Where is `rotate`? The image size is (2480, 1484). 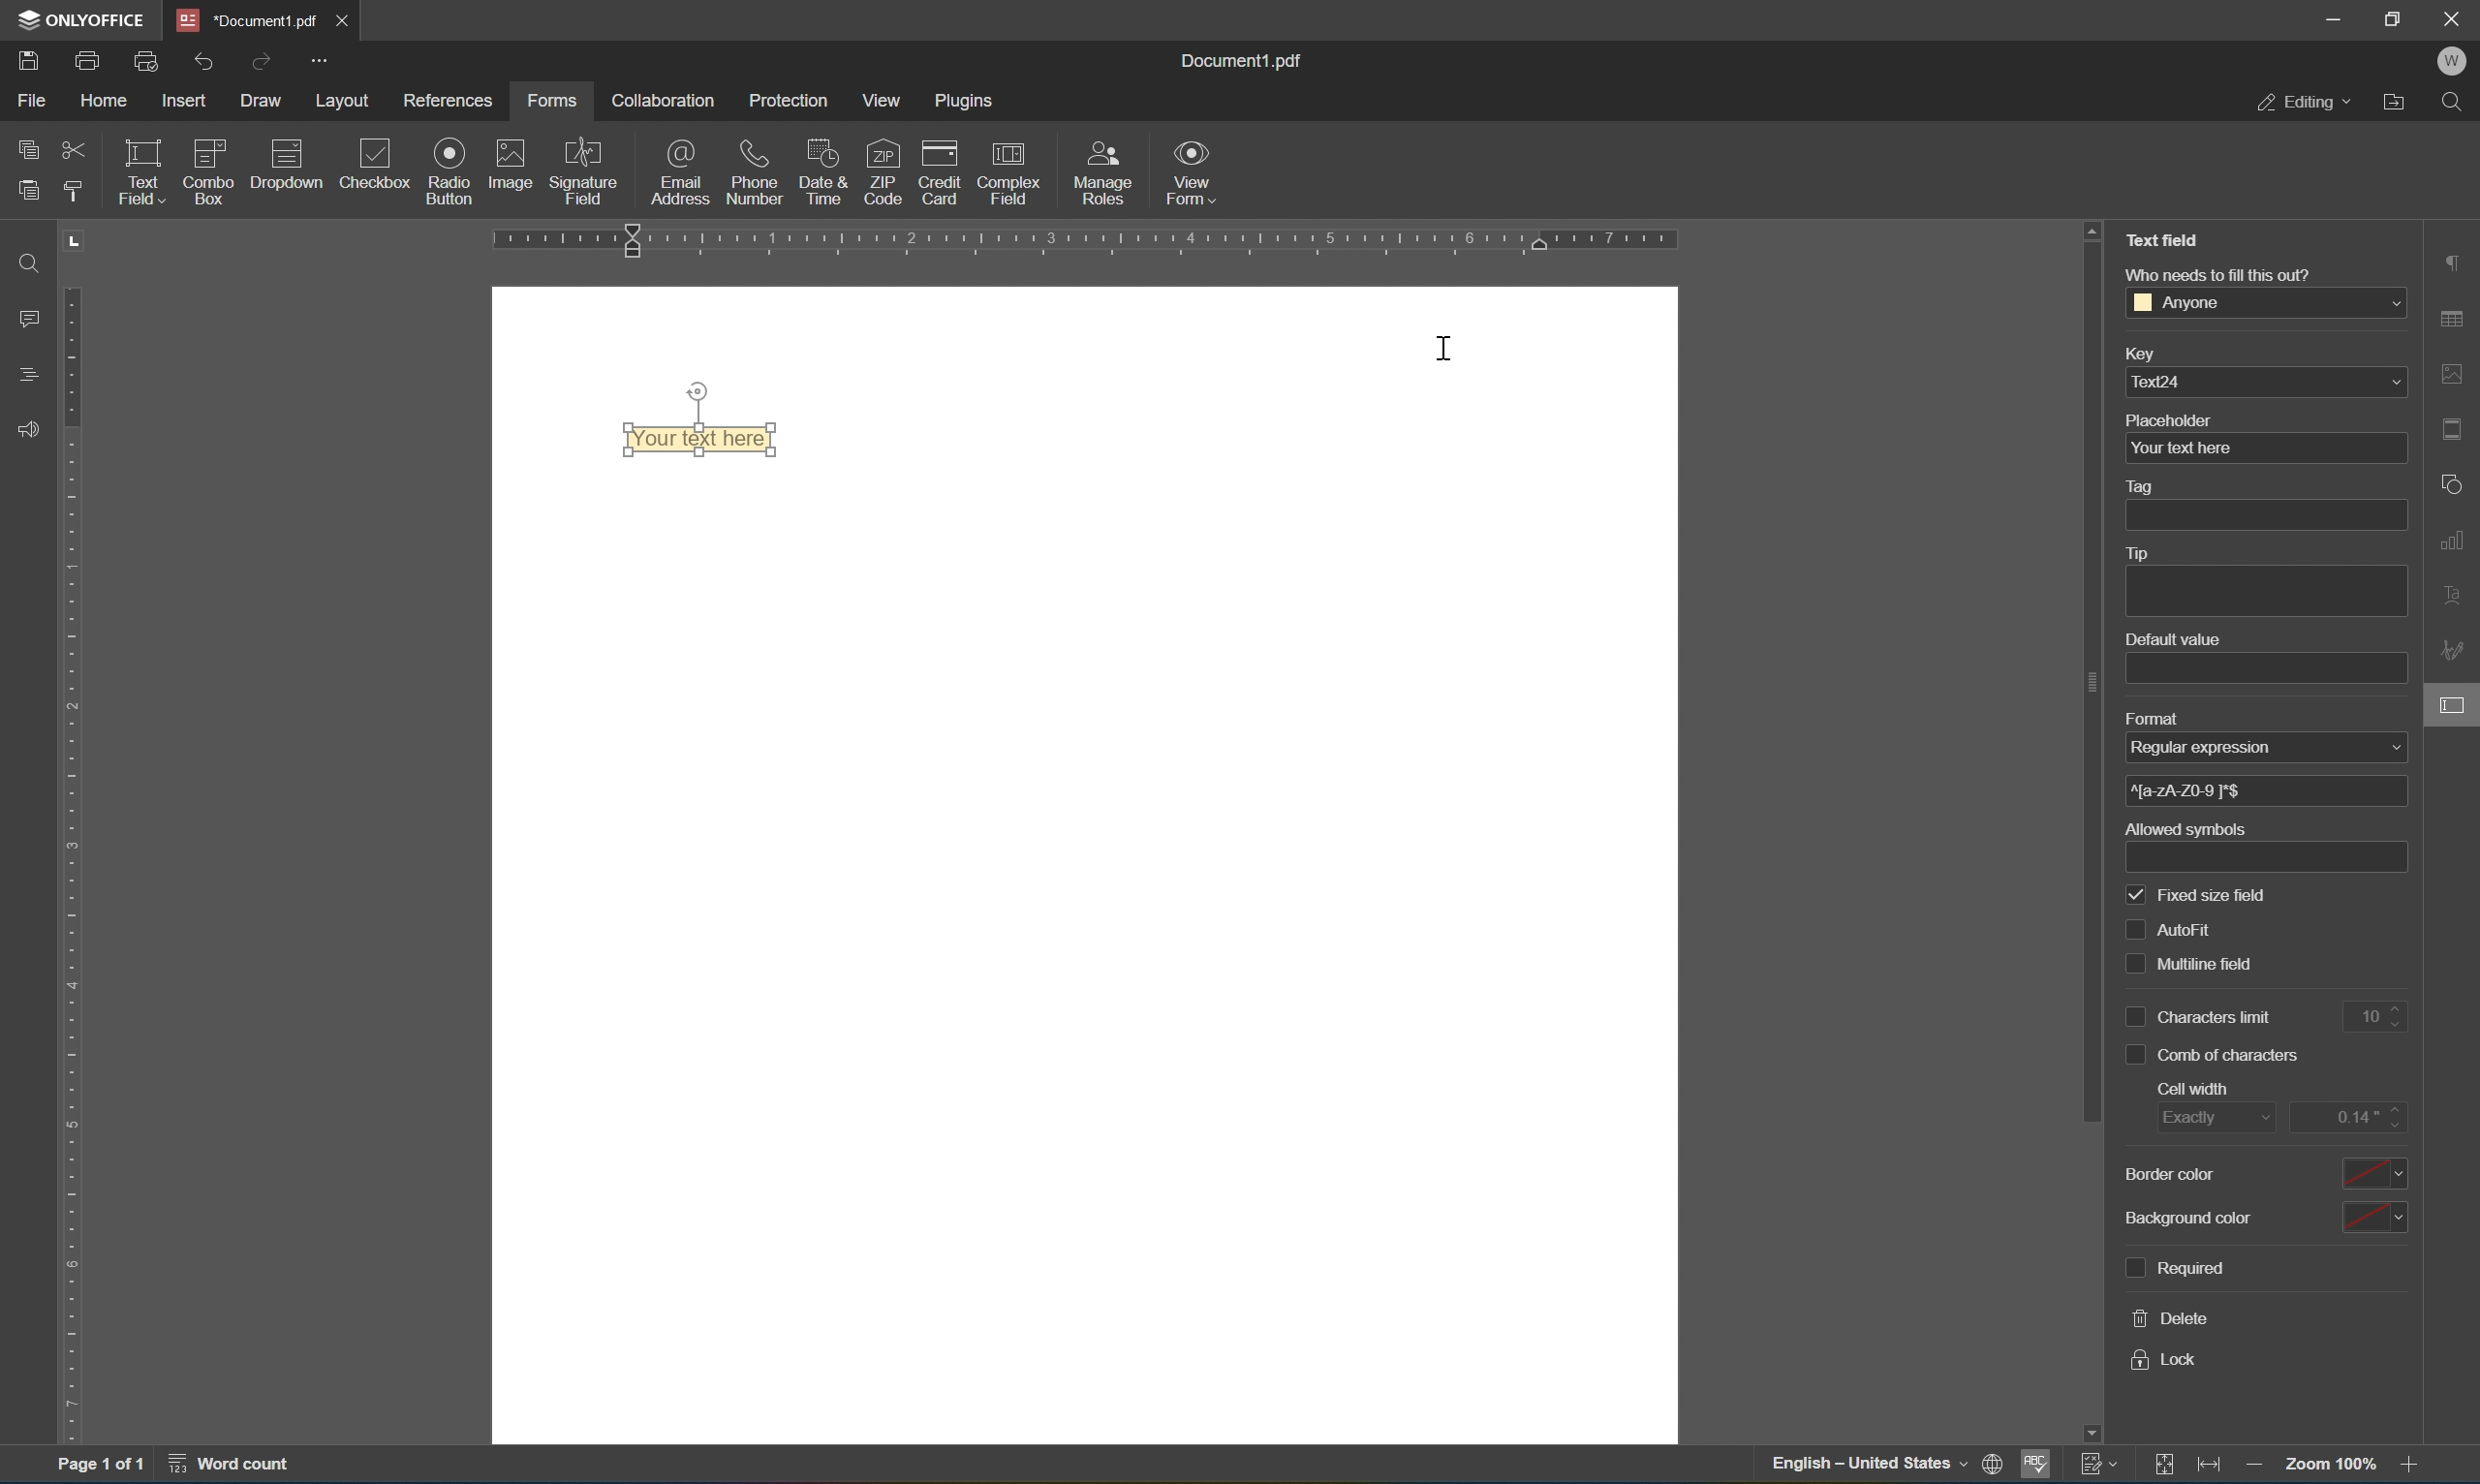
rotate is located at coordinates (698, 391).